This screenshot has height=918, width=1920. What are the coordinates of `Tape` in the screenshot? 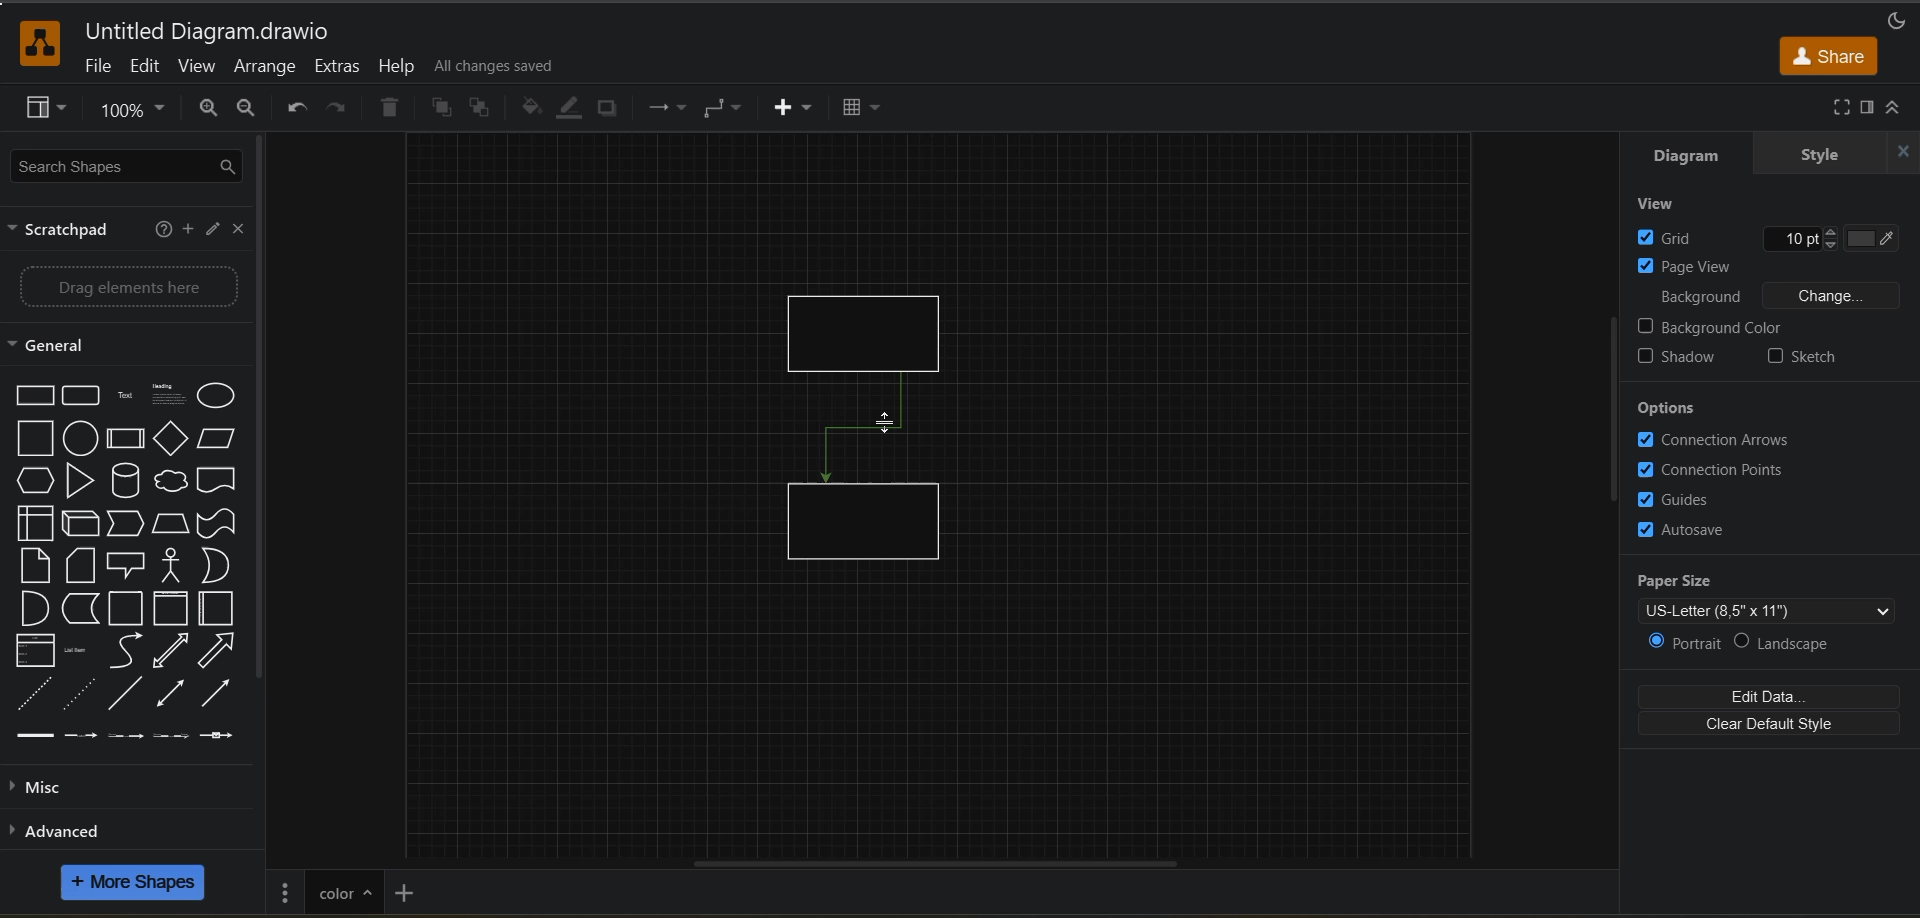 It's located at (218, 524).